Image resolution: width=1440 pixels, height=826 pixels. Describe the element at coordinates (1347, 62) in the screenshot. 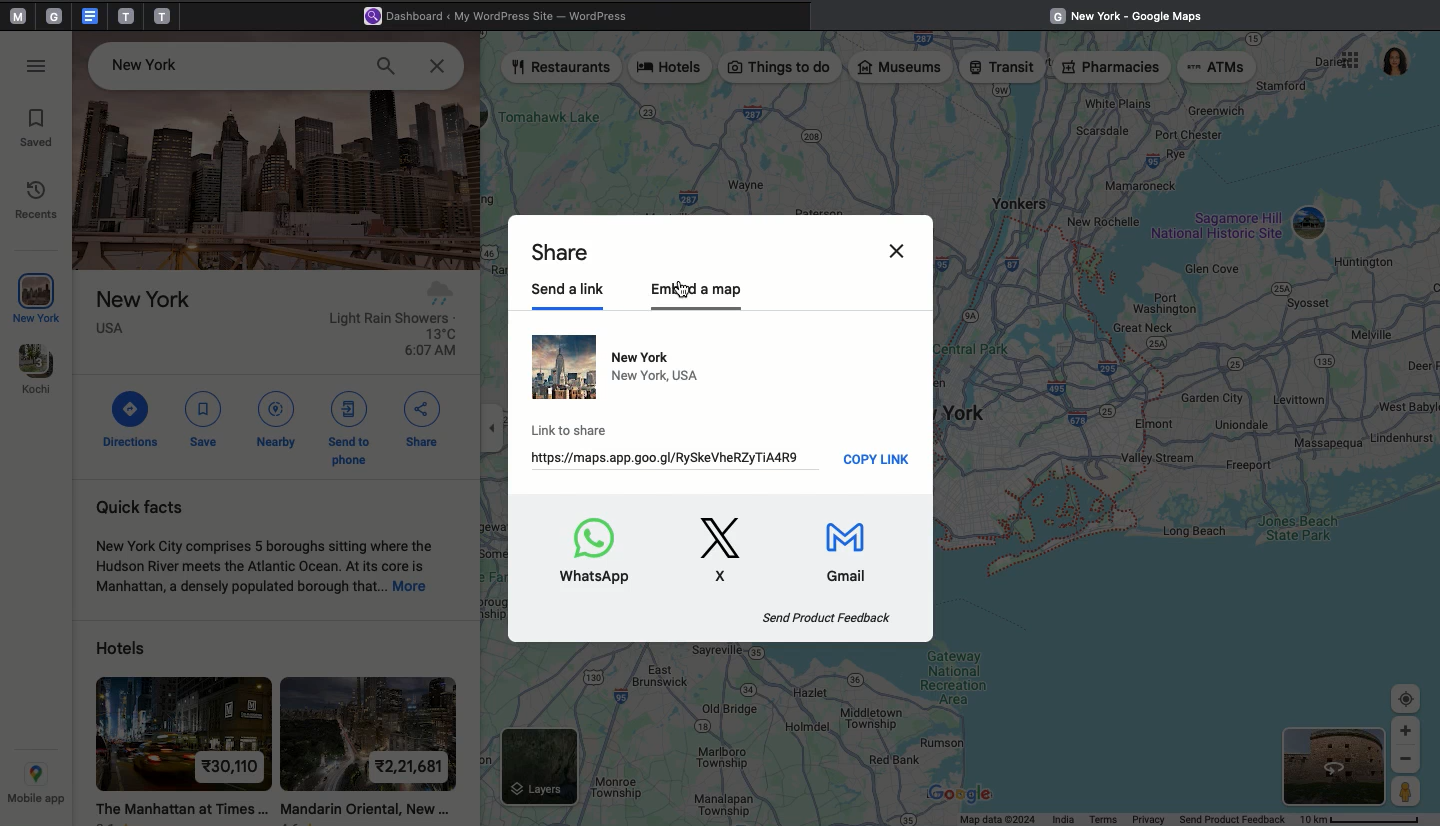

I see `Options` at that location.